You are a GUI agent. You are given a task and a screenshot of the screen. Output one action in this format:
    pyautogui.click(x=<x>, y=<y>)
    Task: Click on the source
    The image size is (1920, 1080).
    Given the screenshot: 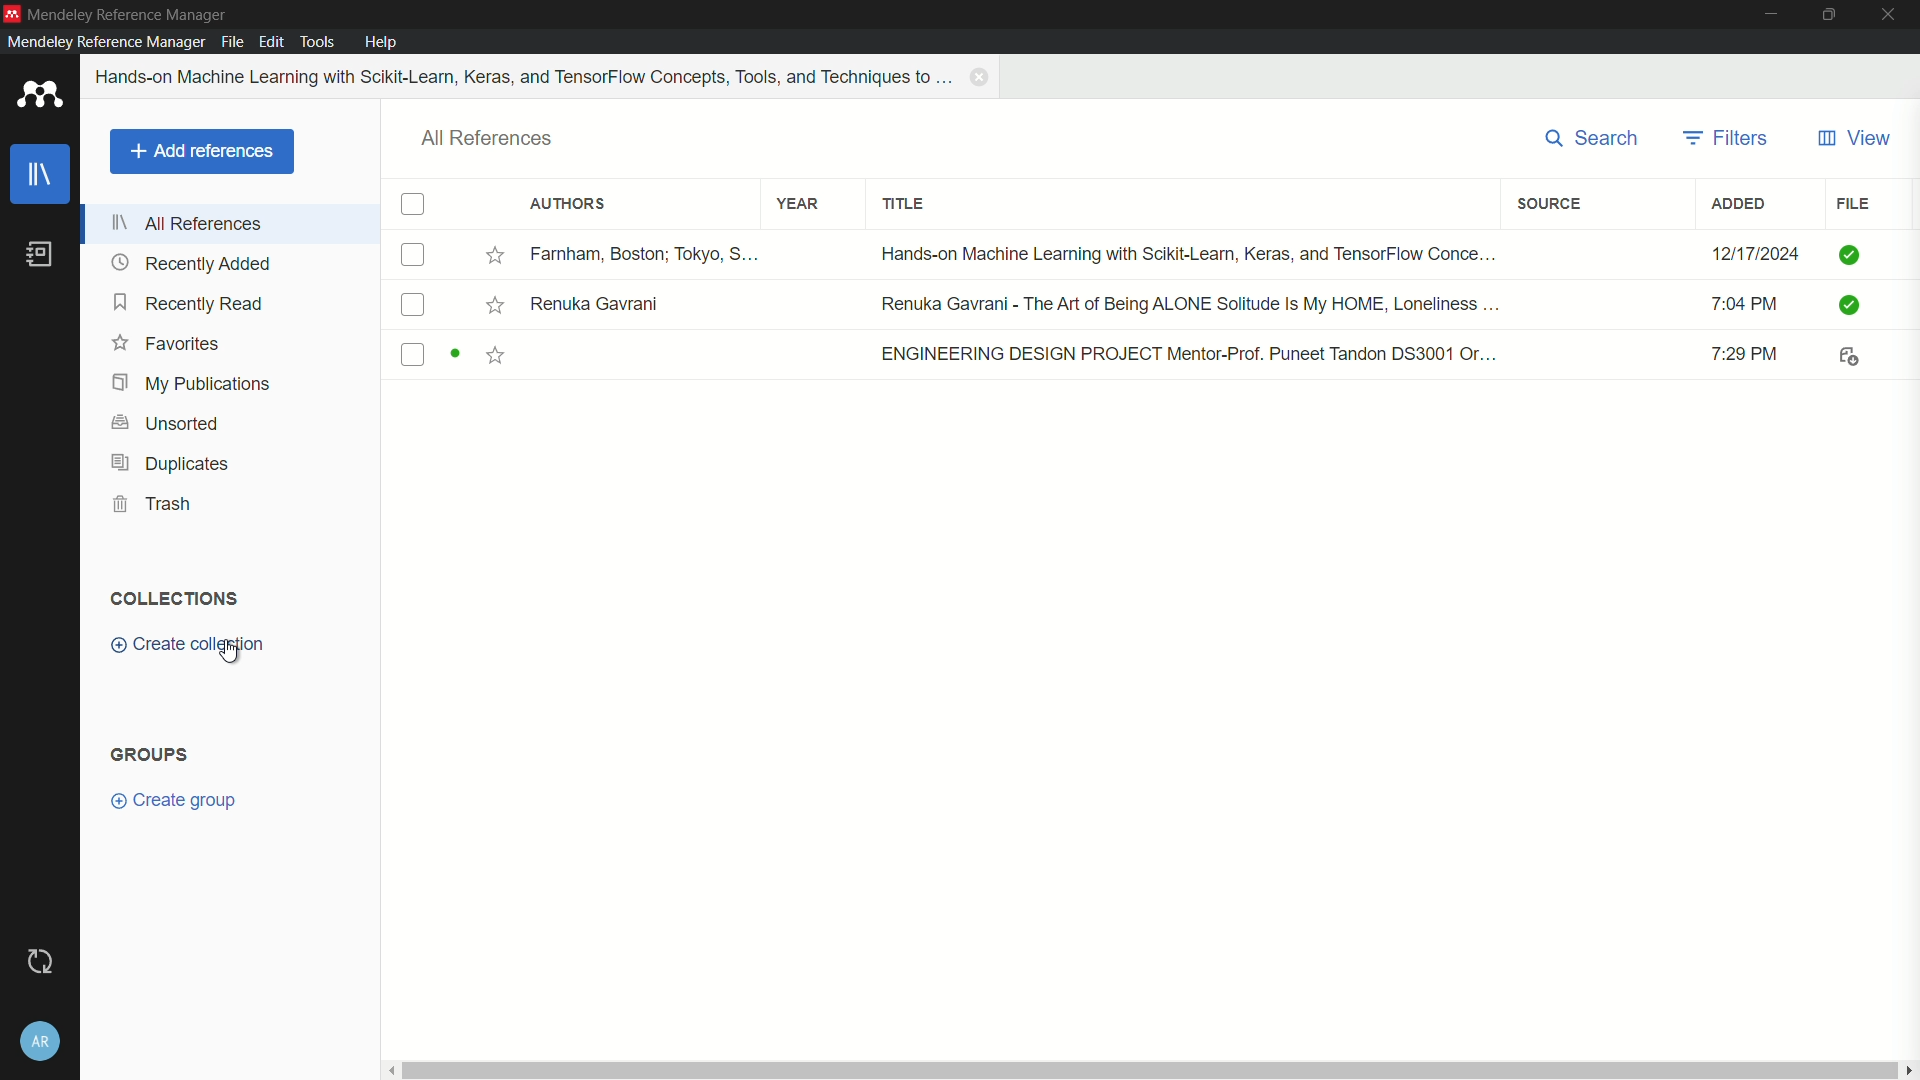 What is the action you would take?
    pyautogui.click(x=1551, y=203)
    